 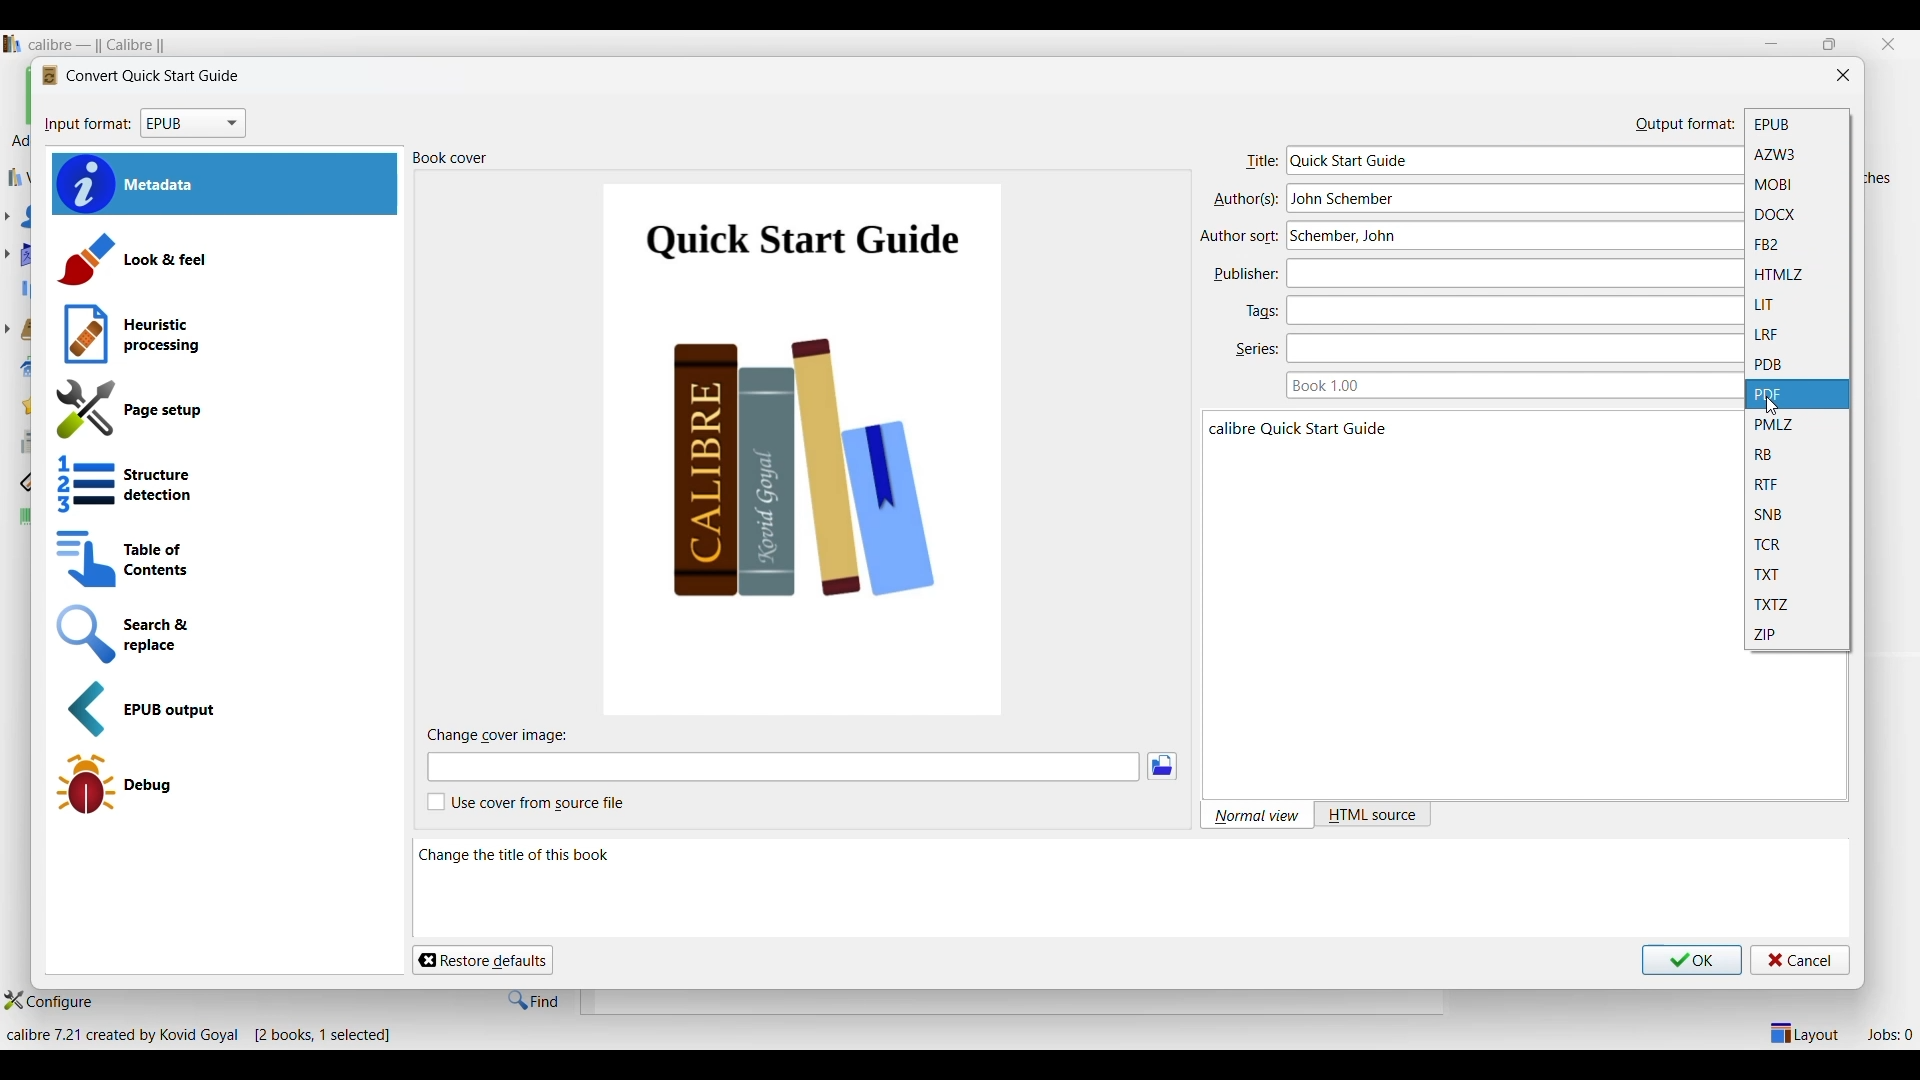 What do you see at coordinates (204, 1035) in the screenshot?
I see `Details of software` at bounding box center [204, 1035].